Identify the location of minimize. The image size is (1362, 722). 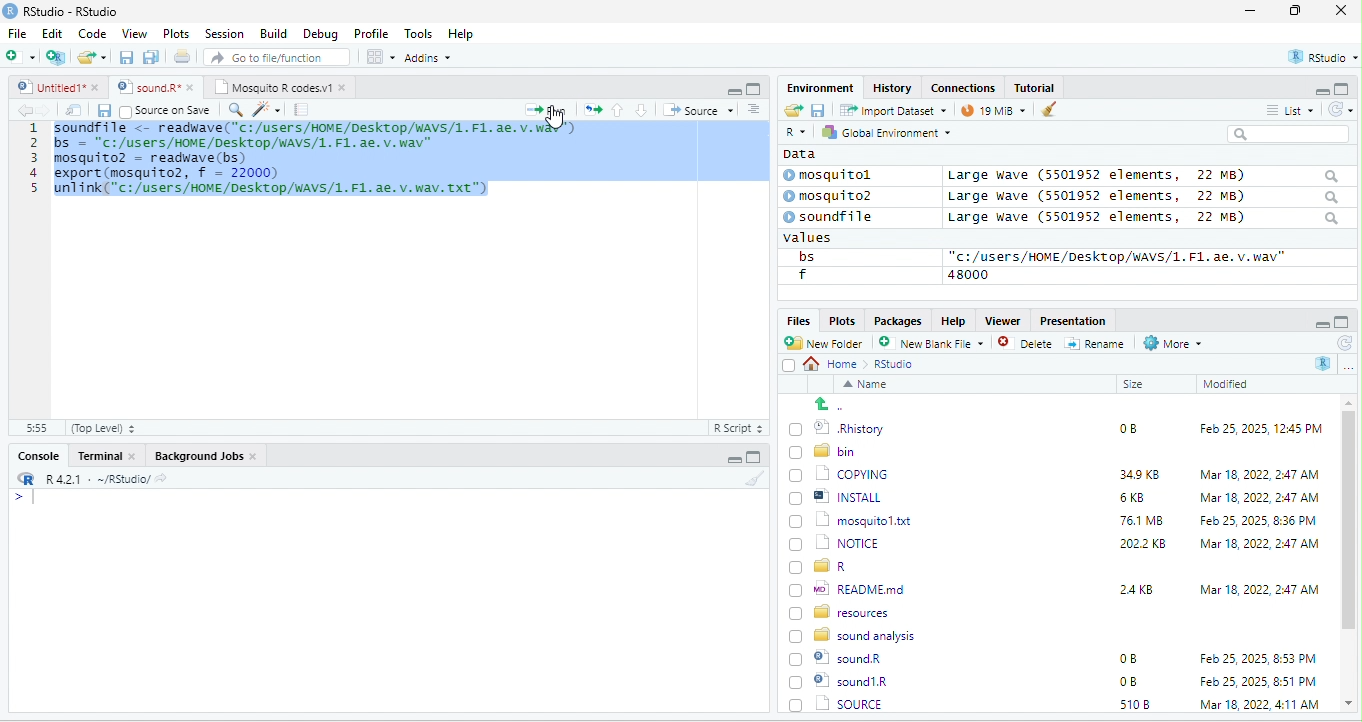
(733, 90).